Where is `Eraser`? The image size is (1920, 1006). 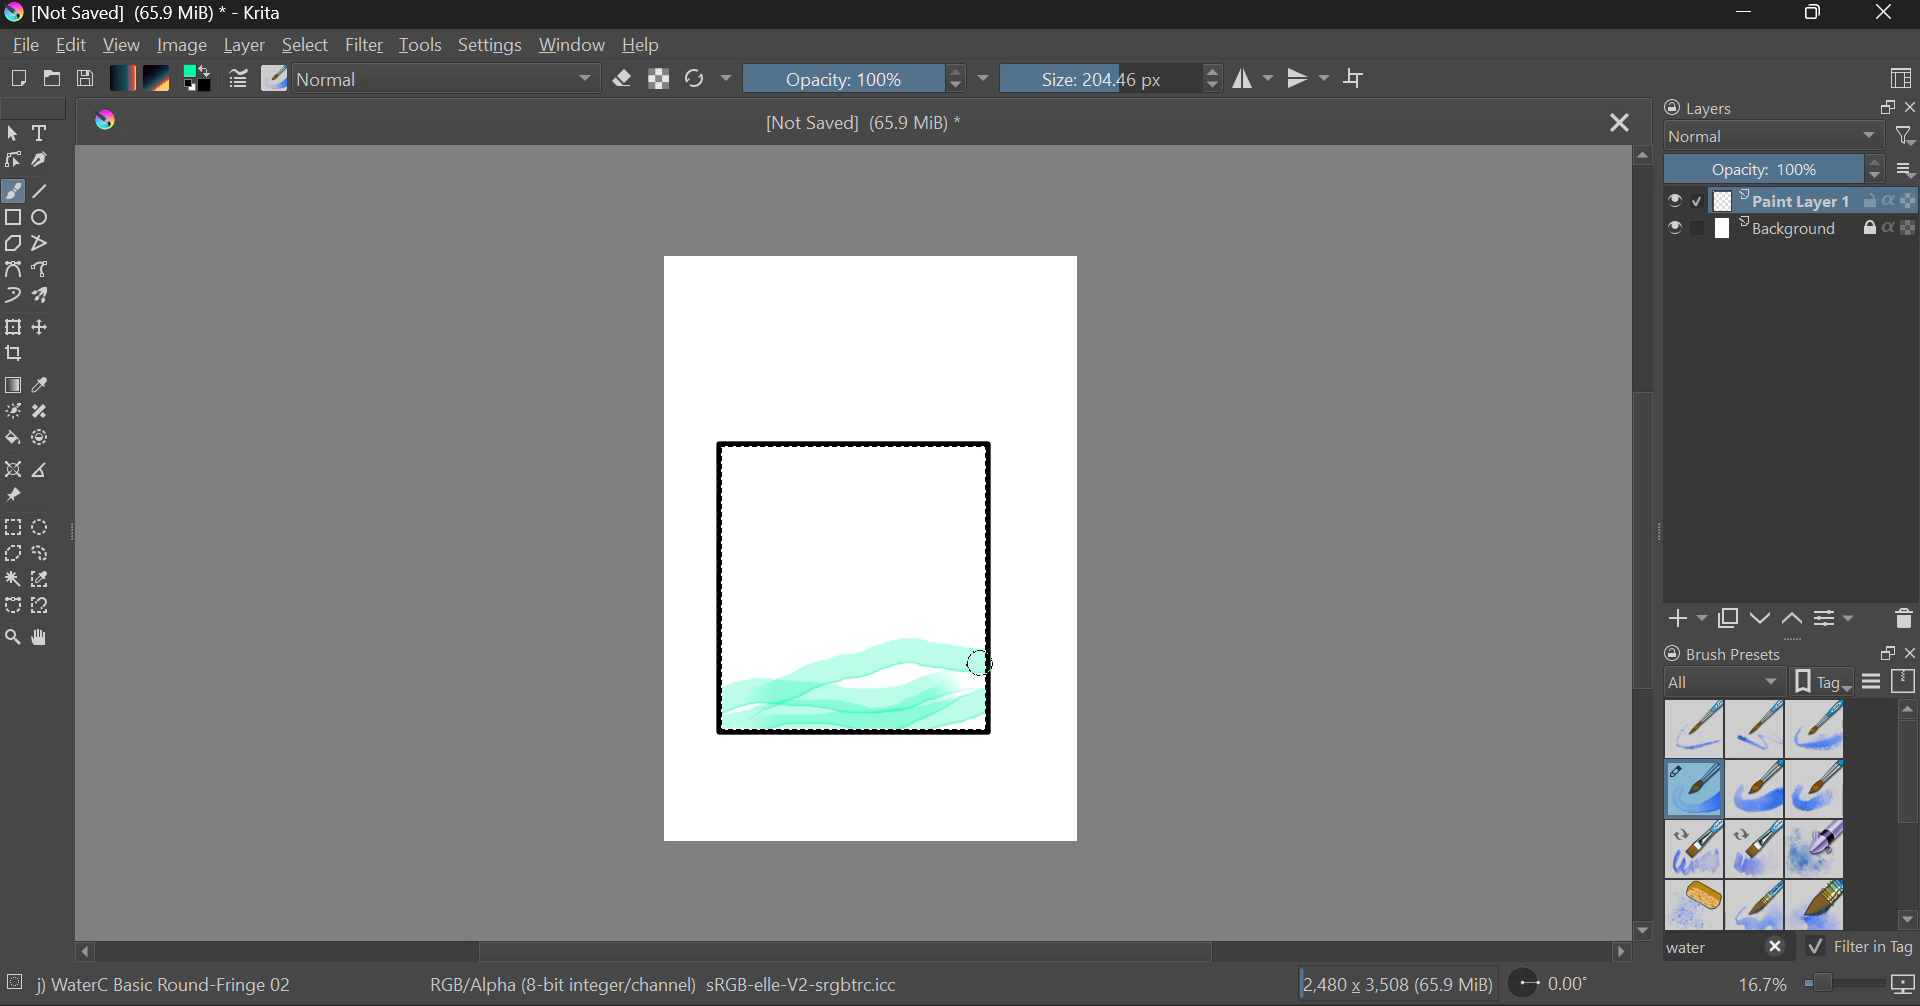
Eraser is located at coordinates (623, 79).